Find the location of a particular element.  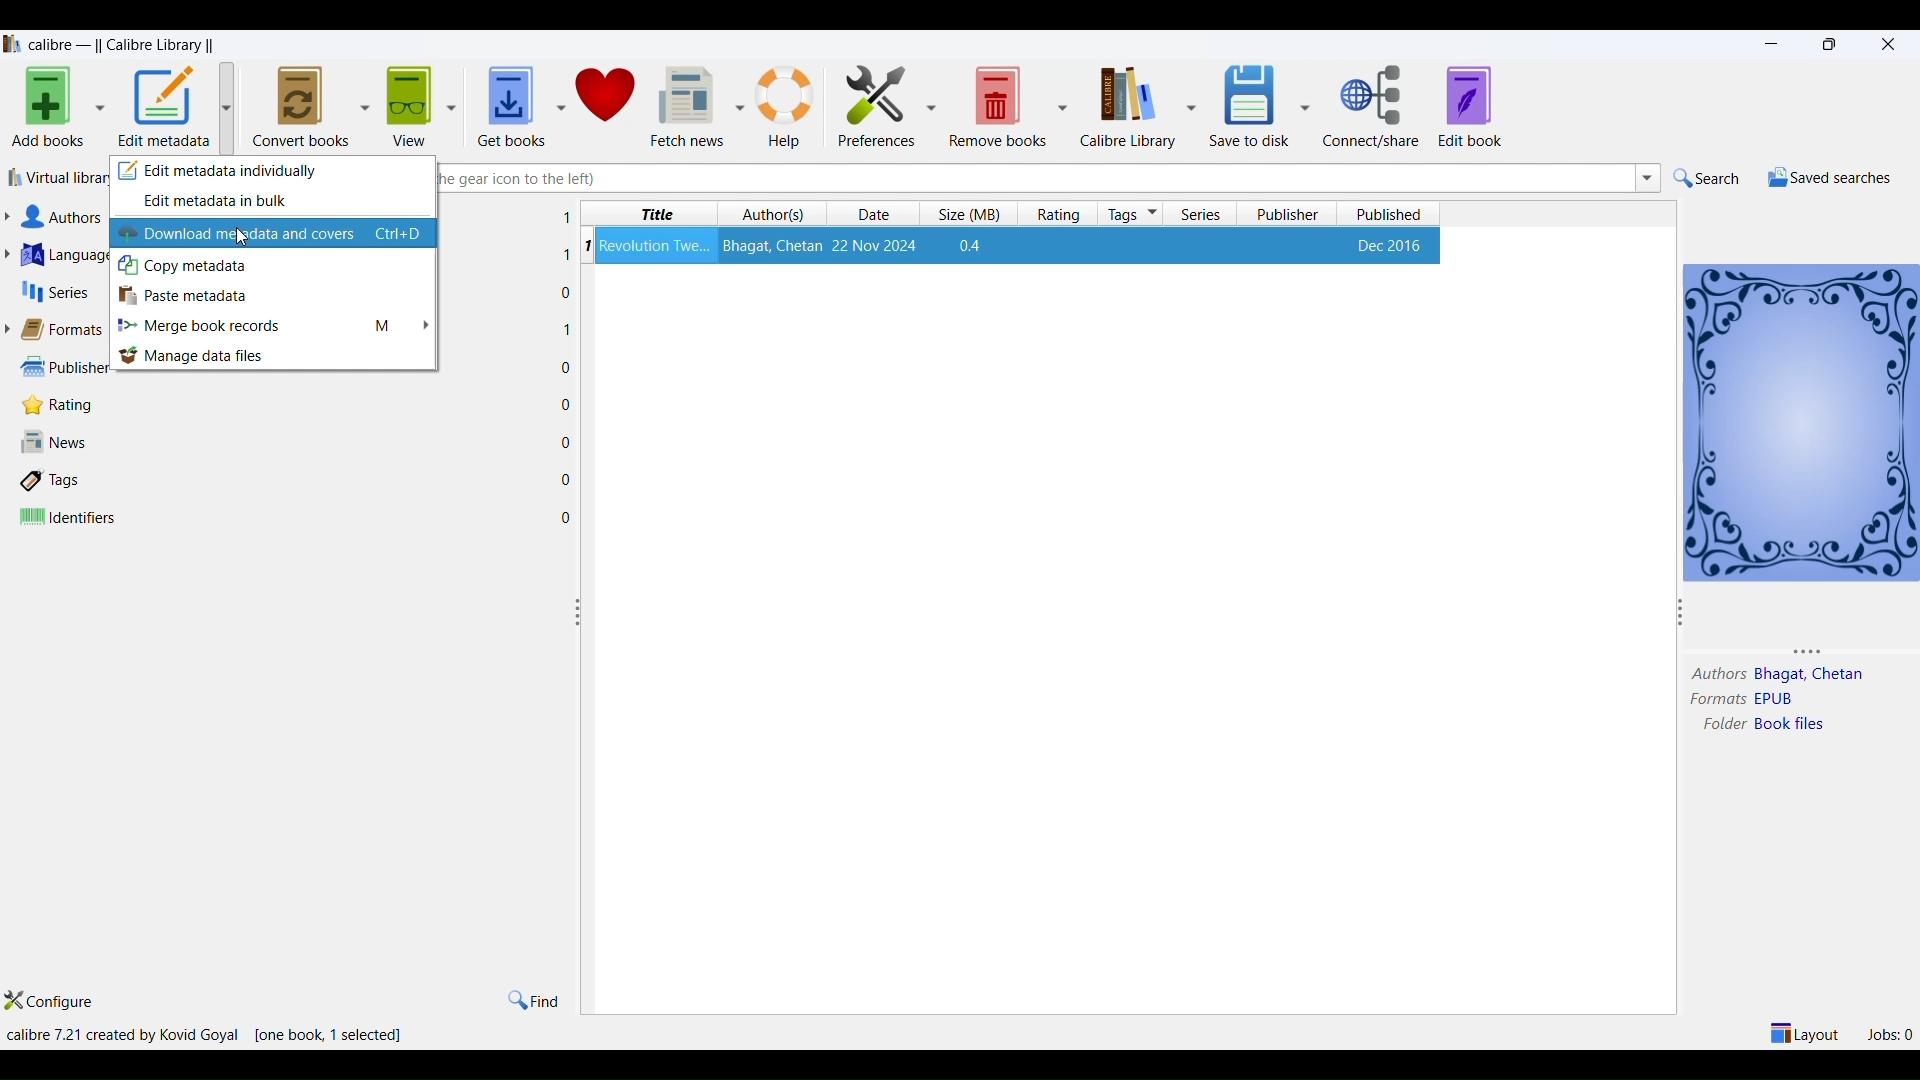

edit metadata is located at coordinates (166, 106).